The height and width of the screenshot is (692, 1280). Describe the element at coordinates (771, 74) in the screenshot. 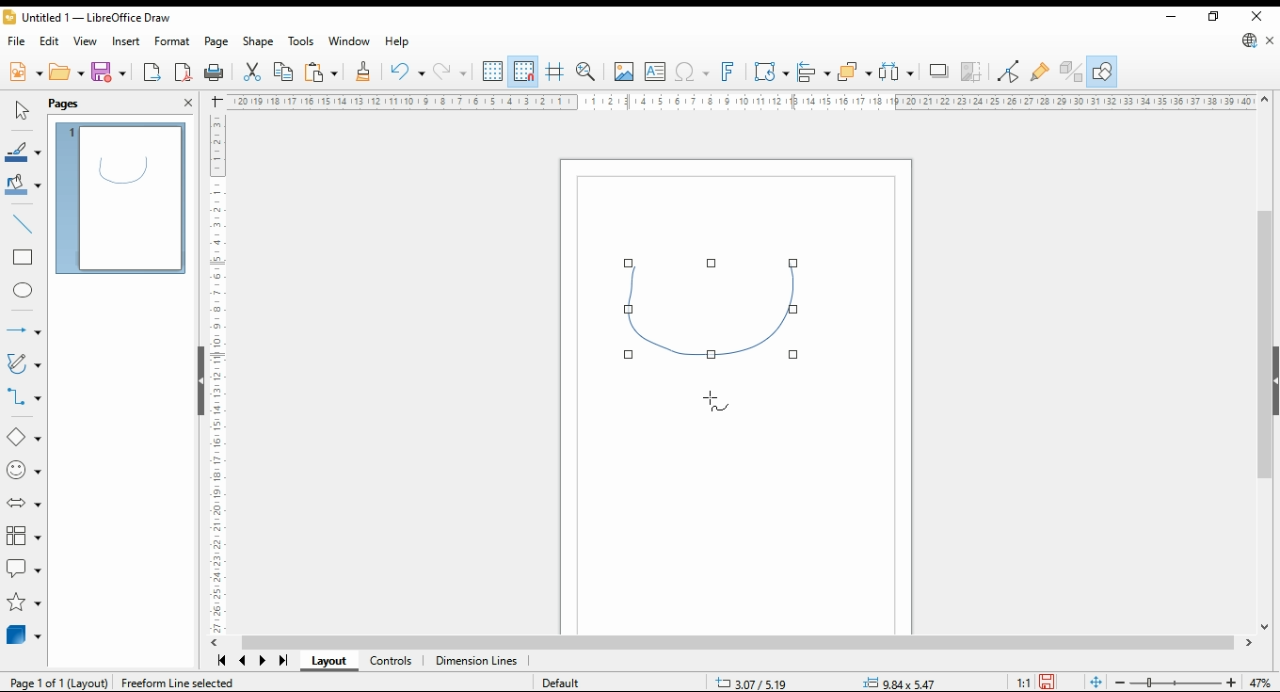

I see `transformations` at that location.